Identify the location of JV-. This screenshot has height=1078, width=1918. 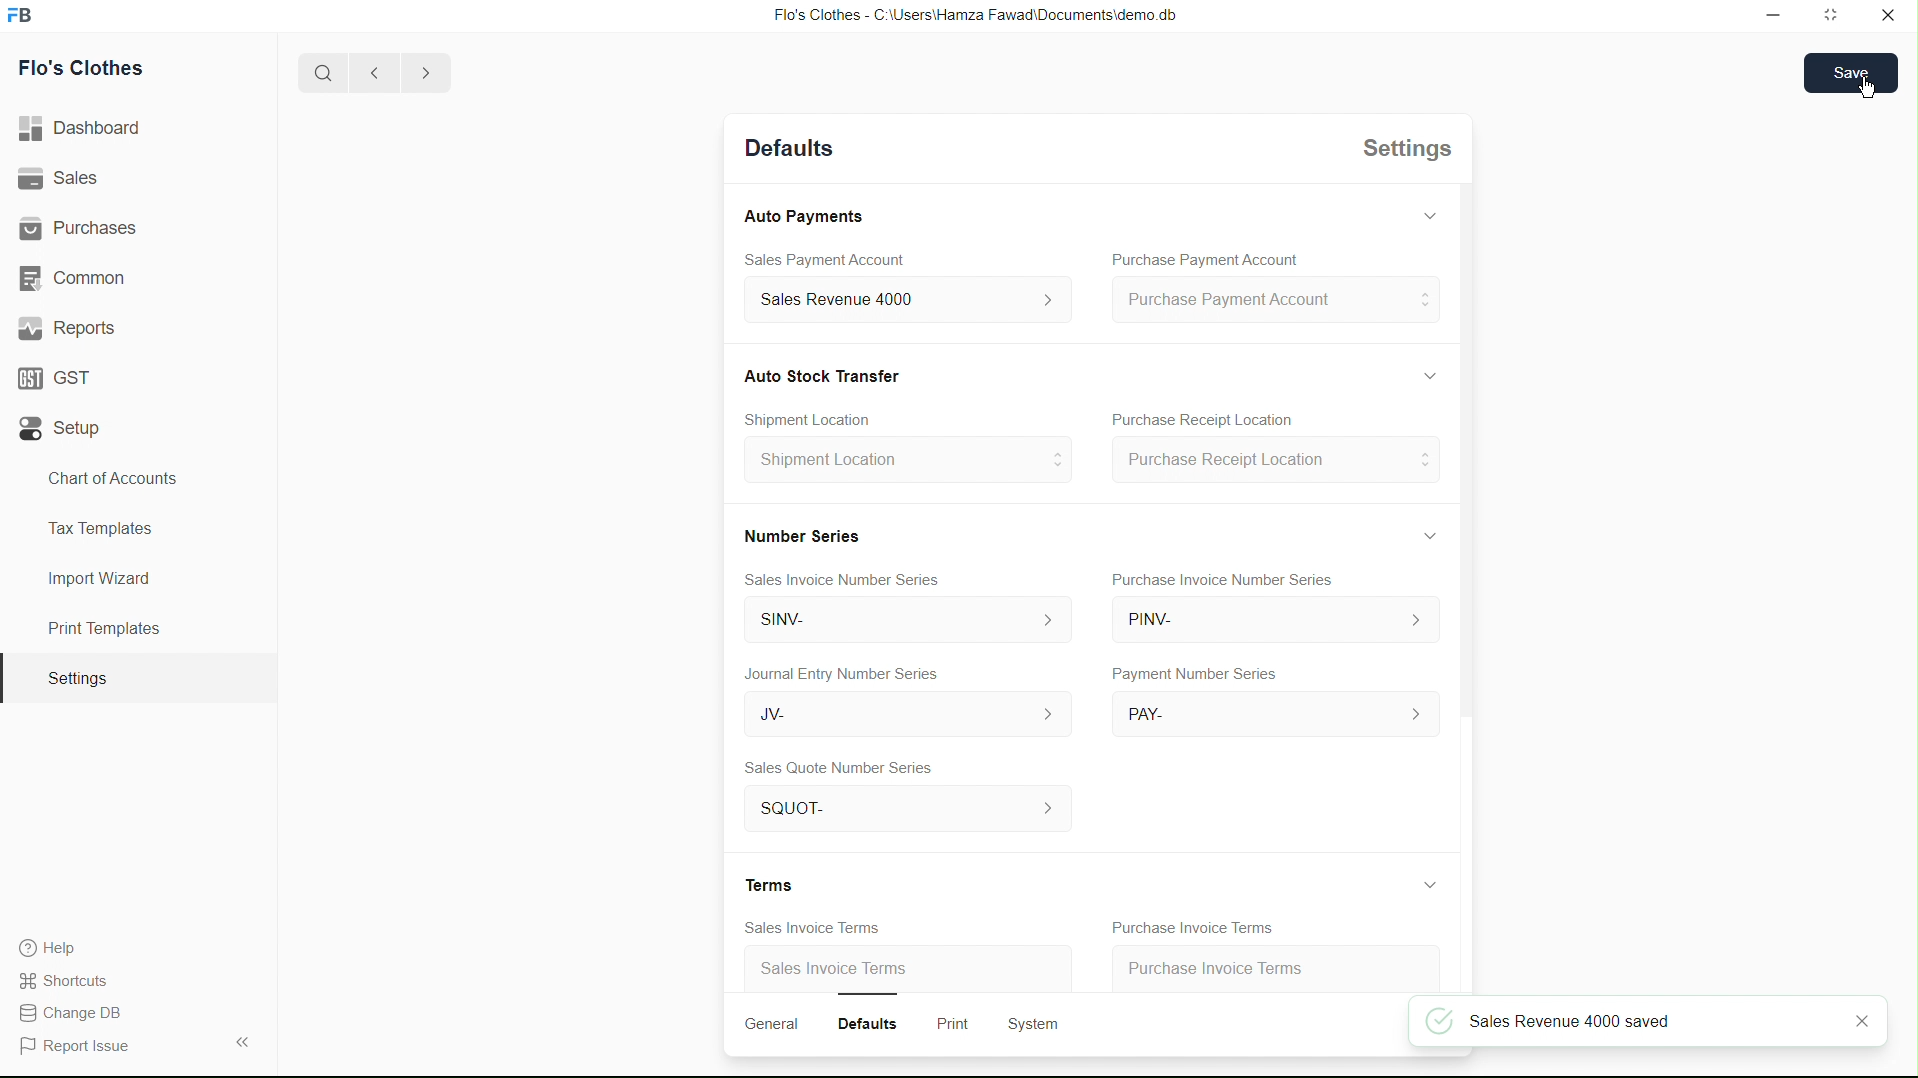
(907, 715).